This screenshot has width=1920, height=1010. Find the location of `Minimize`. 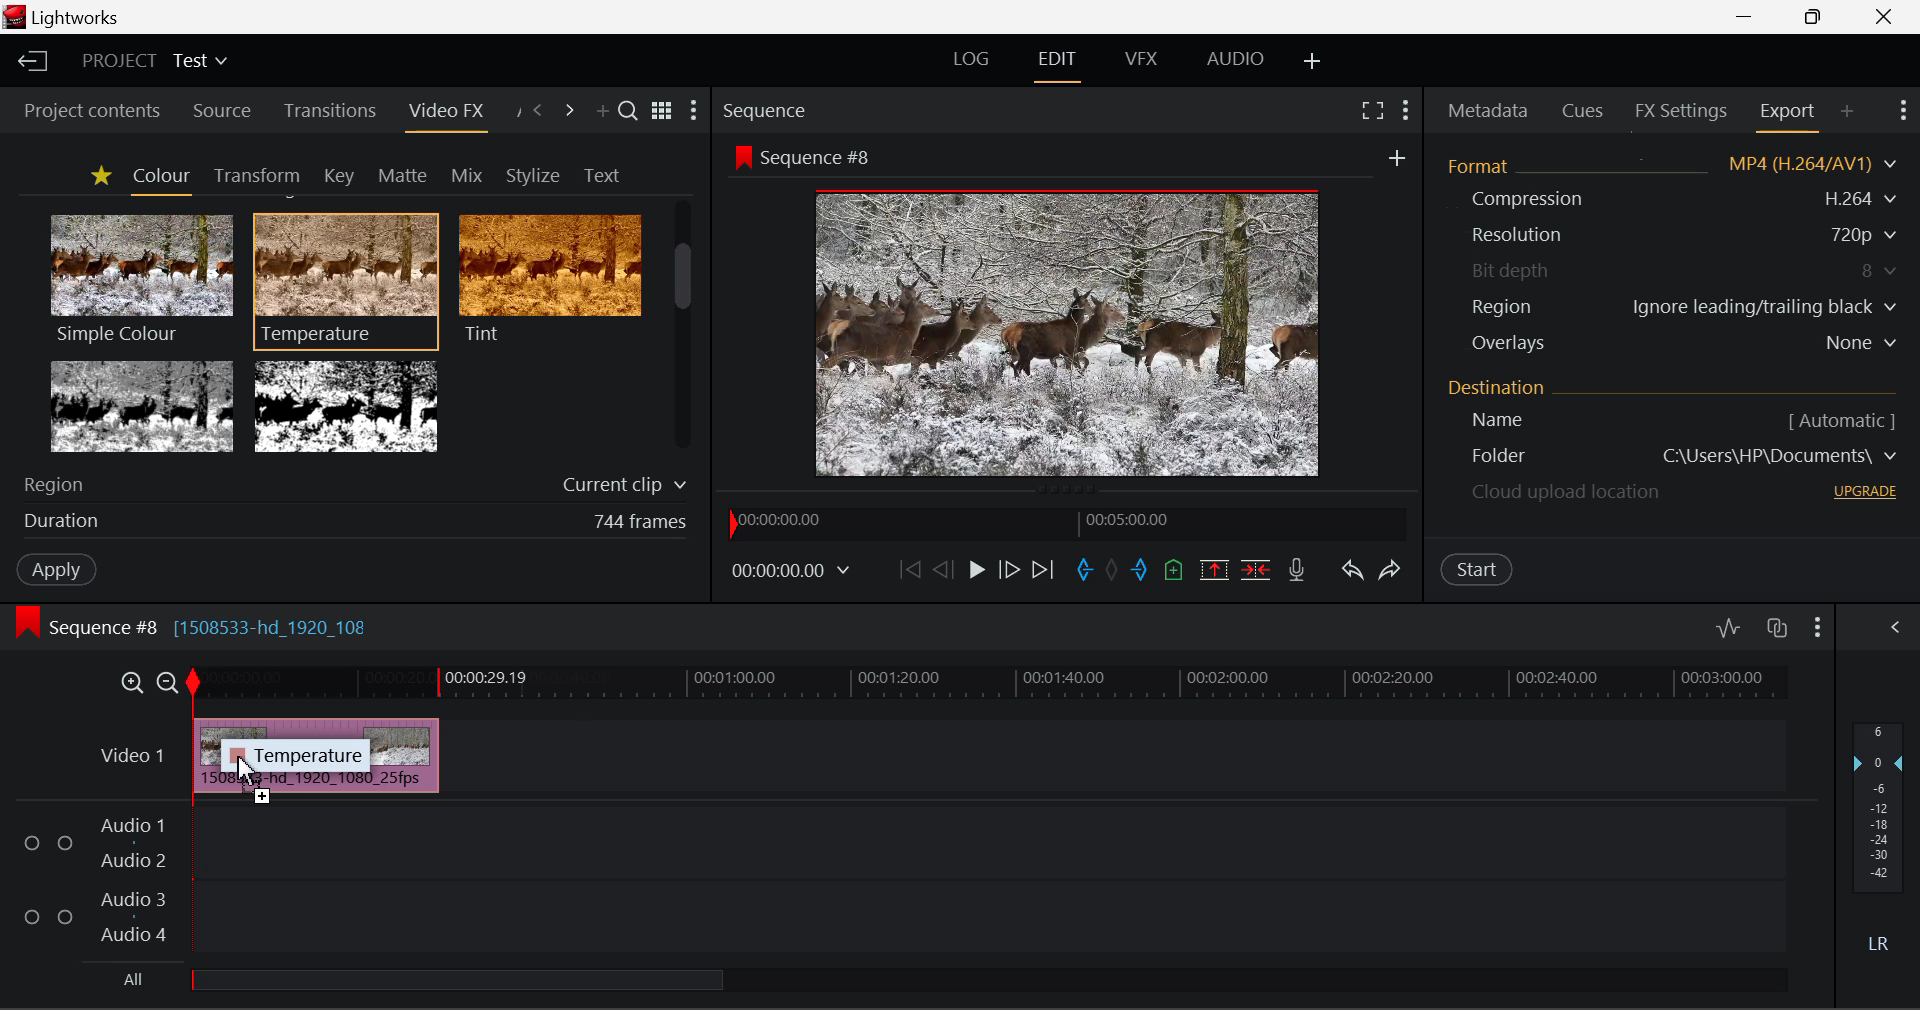

Minimize is located at coordinates (1813, 15).